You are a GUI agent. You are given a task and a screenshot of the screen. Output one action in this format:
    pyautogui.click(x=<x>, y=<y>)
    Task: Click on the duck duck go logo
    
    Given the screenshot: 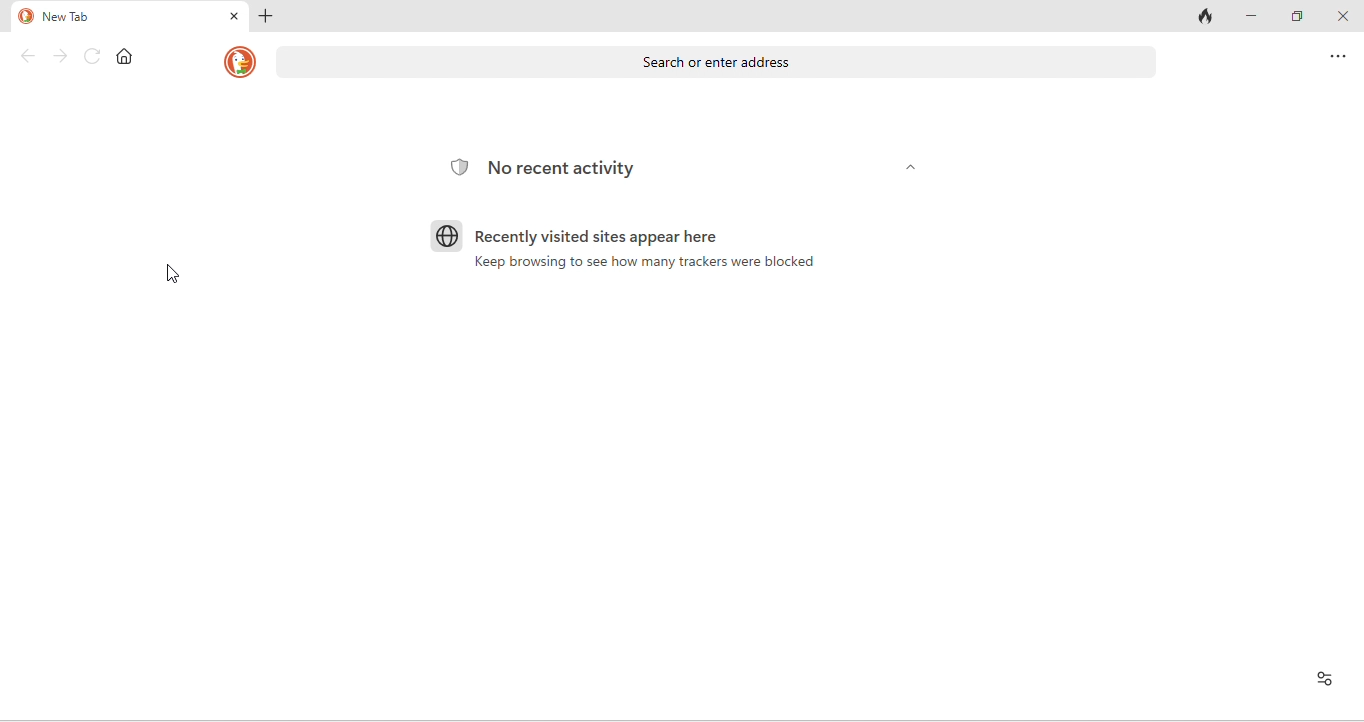 What is the action you would take?
    pyautogui.click(x=25, y=17)
    